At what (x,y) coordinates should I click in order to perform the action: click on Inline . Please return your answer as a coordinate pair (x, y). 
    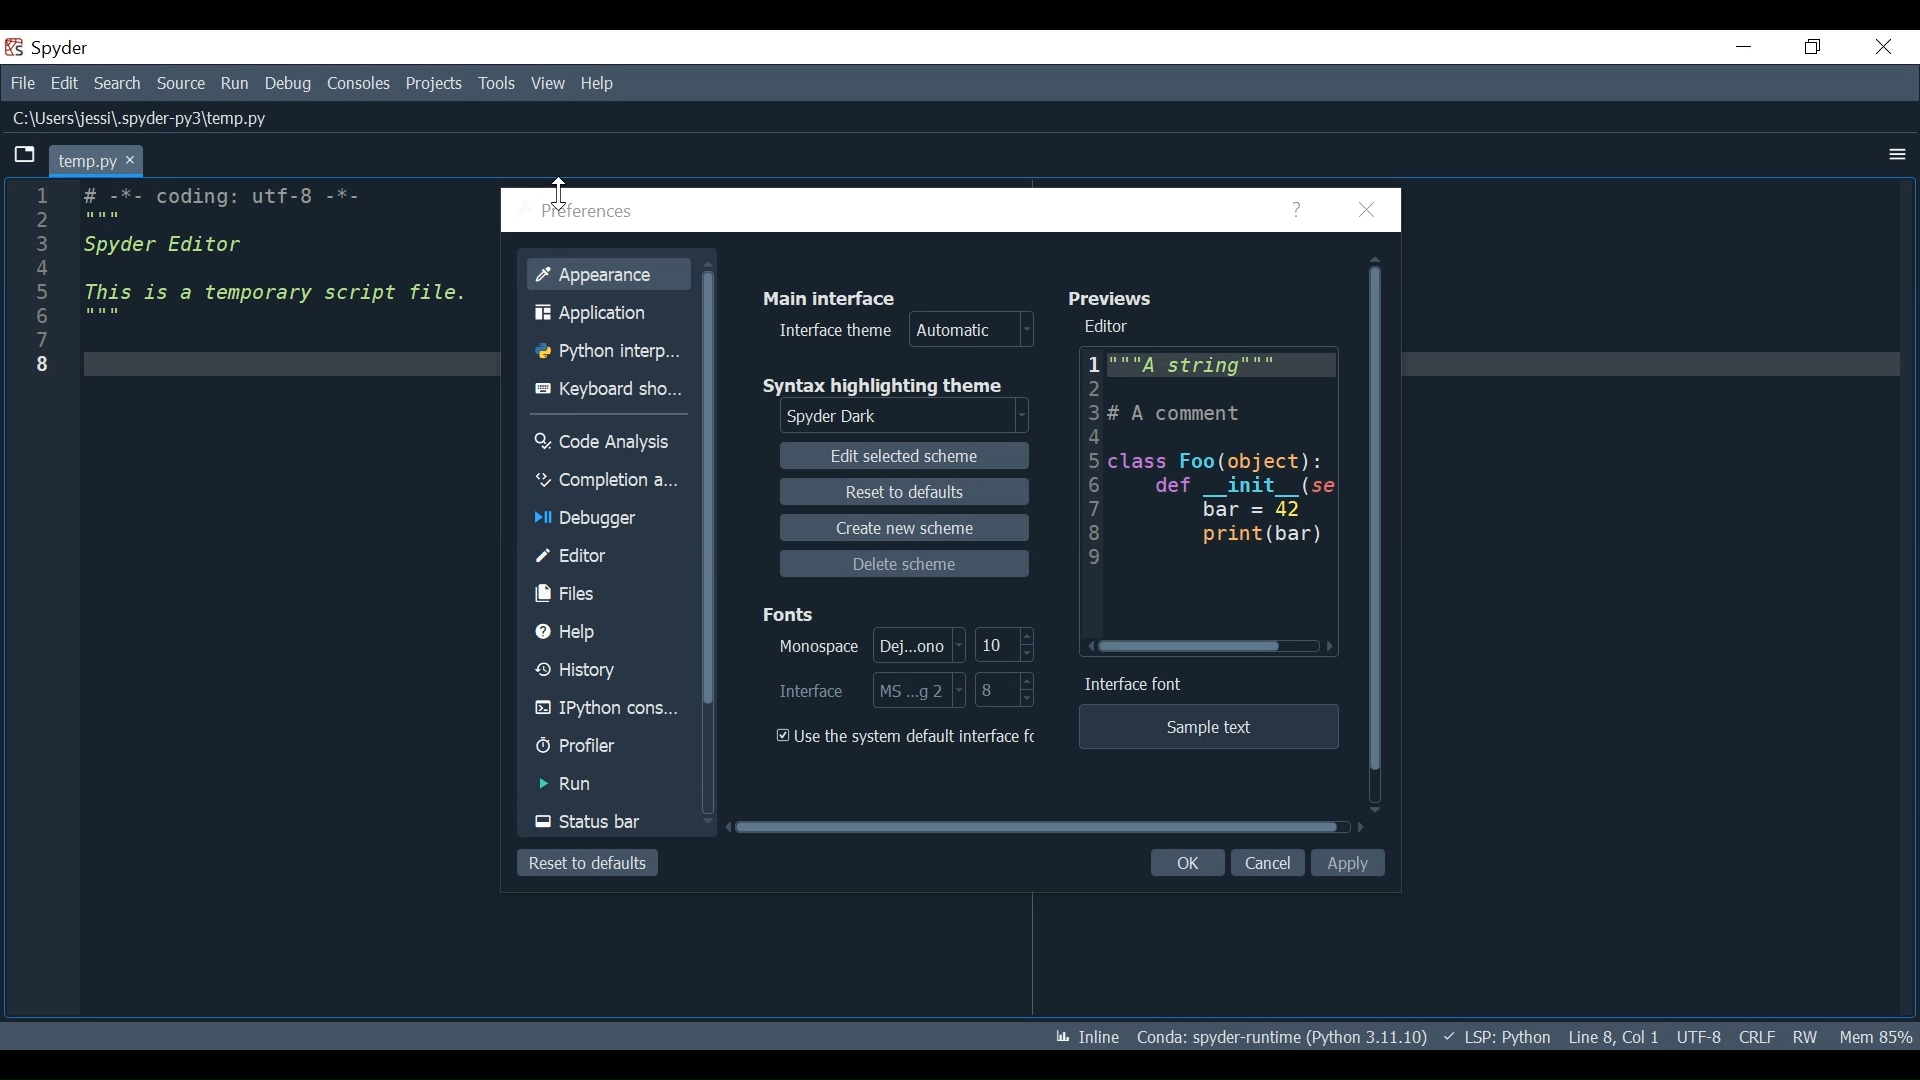
    Looking at the image, I should click on (1087, 1037).